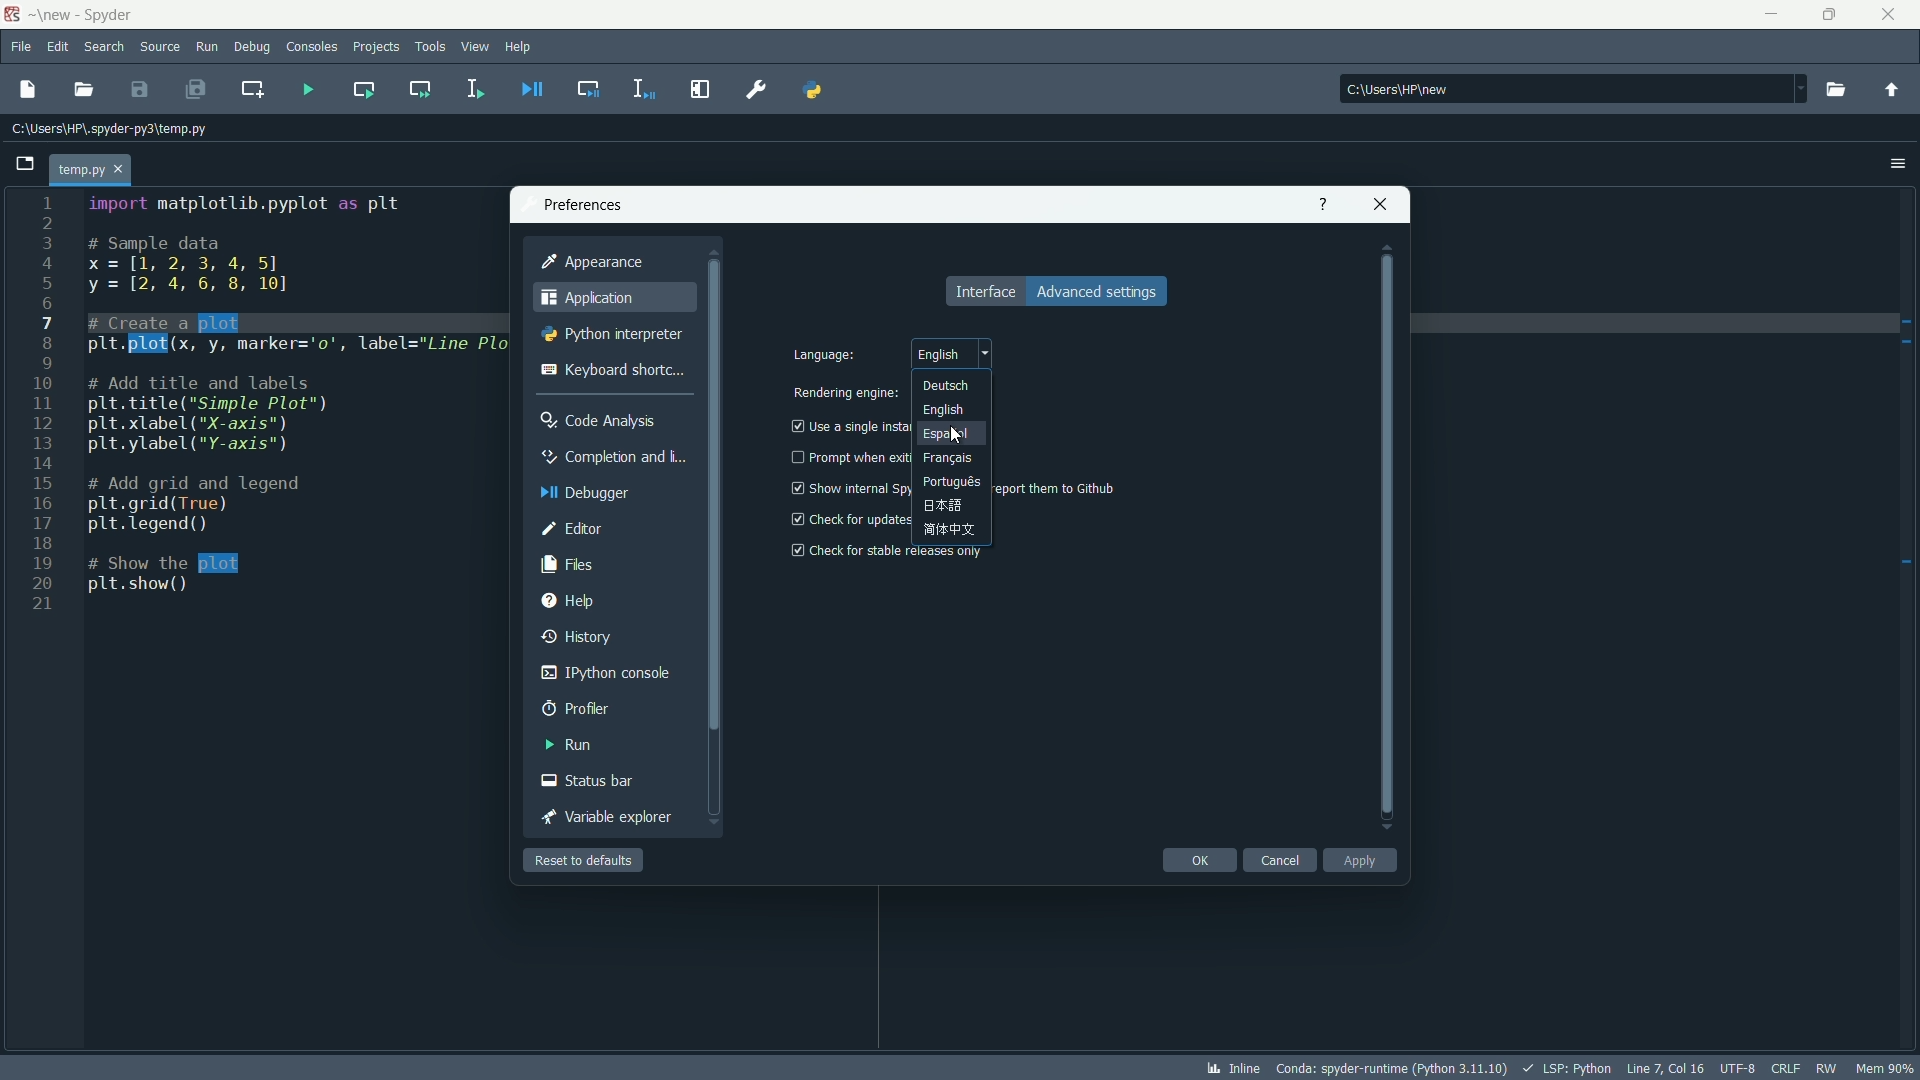 This screenshot has height=1080, width=1920. What do you see at coordinates (1772, 15) in the screenshot?
I see `minimize` at bounding box center [1772, 15].